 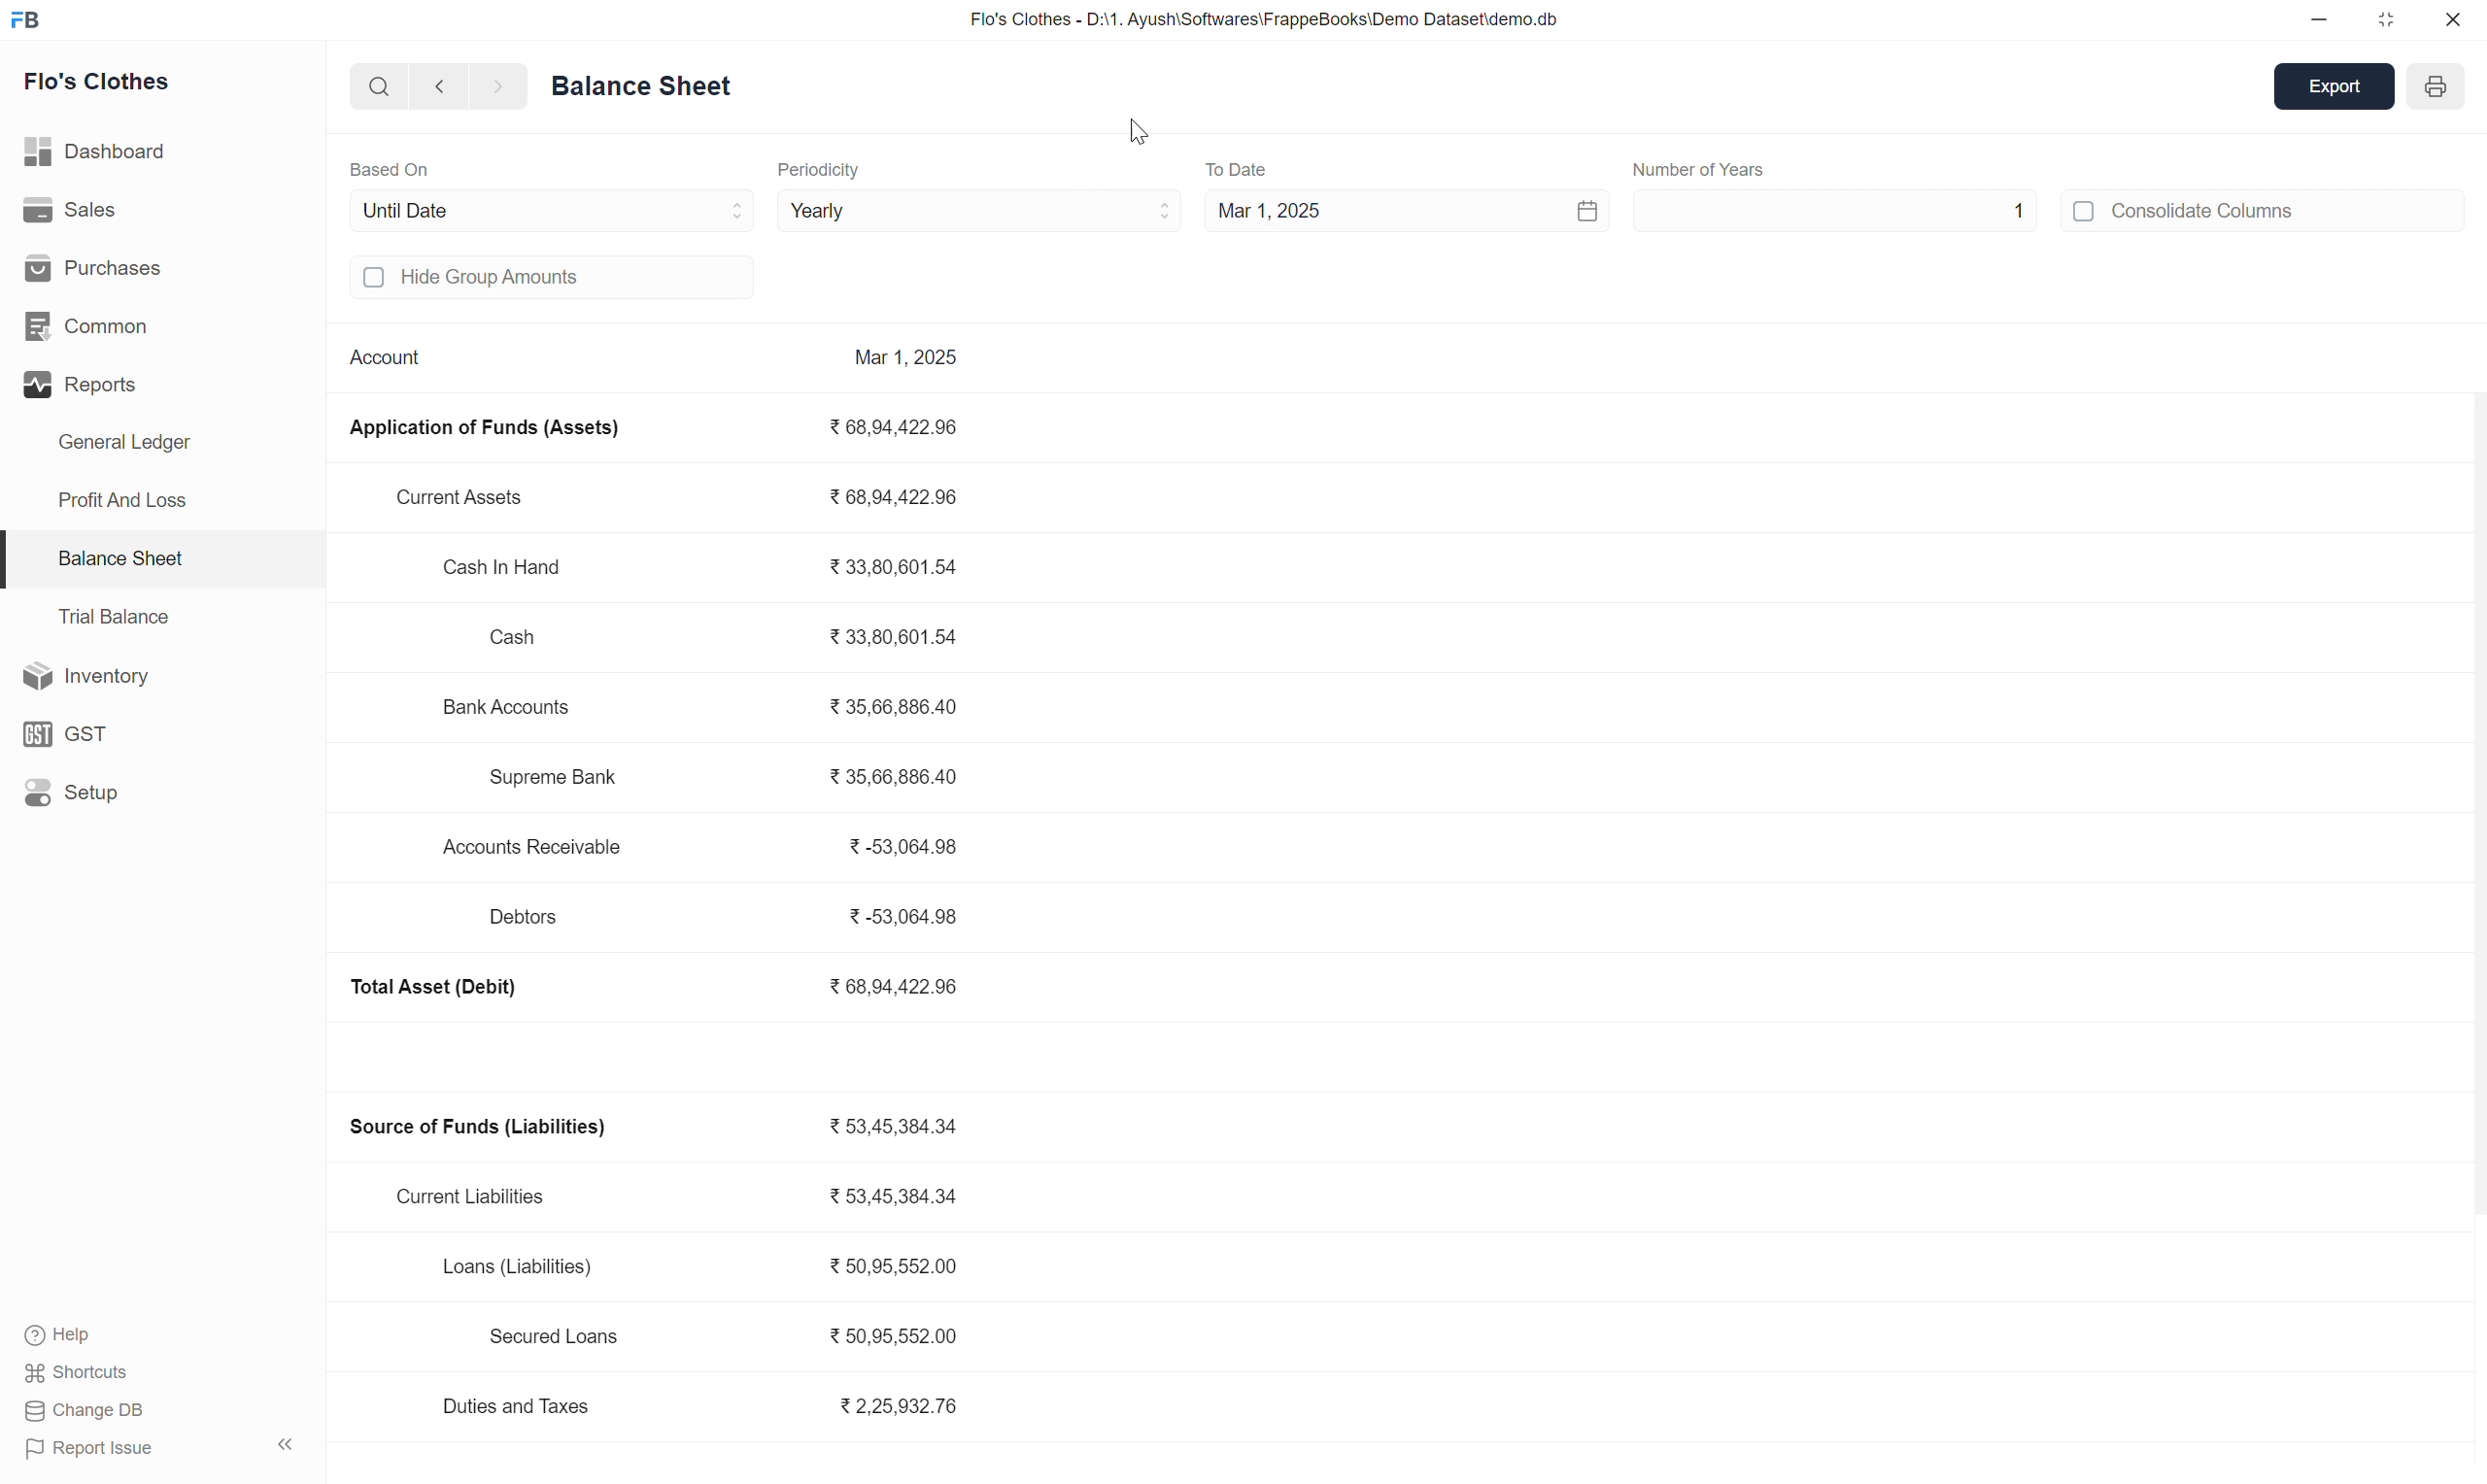 What do you see at coordinates (532, 847) in the screenshot?
I see `Accounts Receivable` at bounding box center [532, 847].